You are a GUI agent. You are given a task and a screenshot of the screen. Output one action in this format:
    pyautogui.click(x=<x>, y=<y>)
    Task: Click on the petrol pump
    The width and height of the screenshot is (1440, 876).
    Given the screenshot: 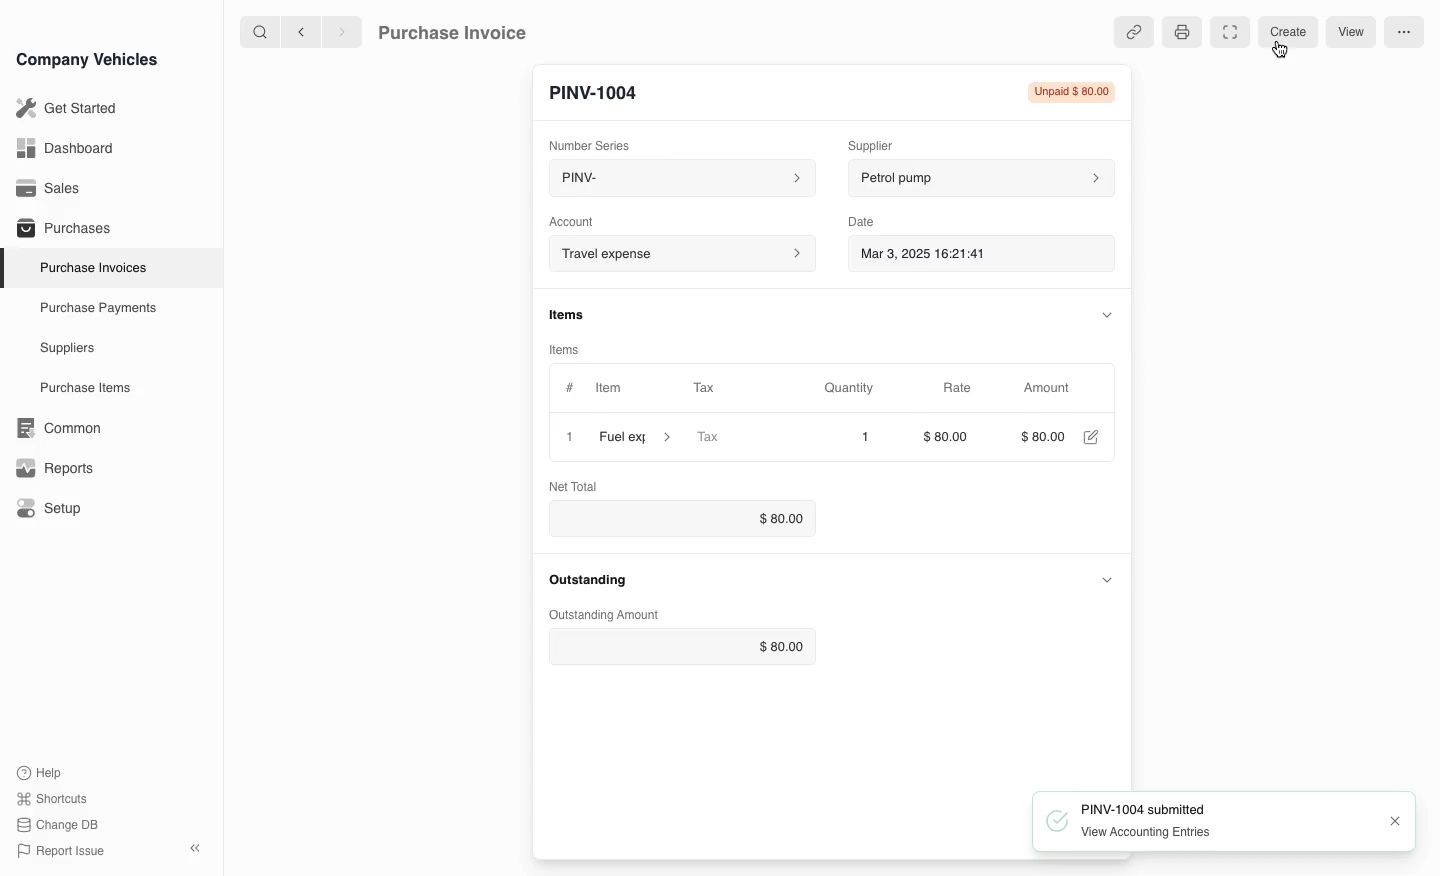 What is the action you would take?
    pyautogui.click(x=978, y=179)
    